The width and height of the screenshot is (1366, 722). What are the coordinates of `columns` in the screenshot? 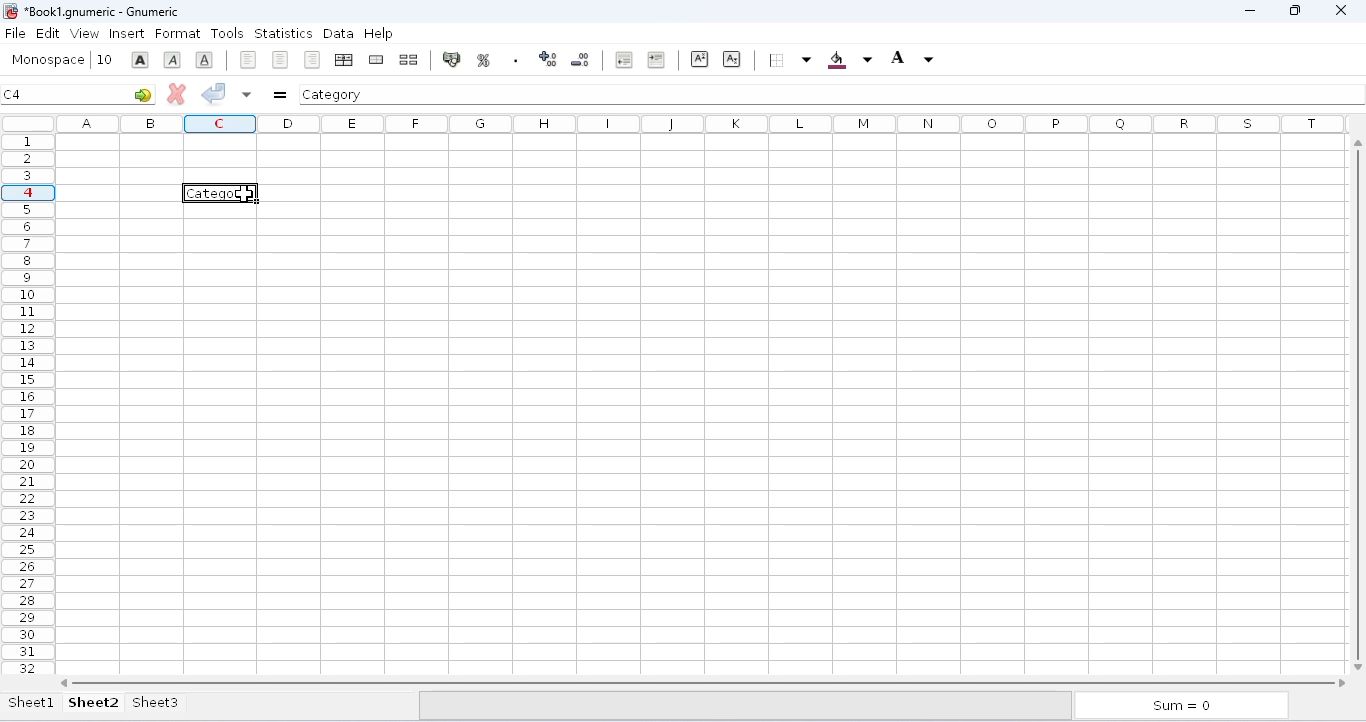 It's located at (705, 123).